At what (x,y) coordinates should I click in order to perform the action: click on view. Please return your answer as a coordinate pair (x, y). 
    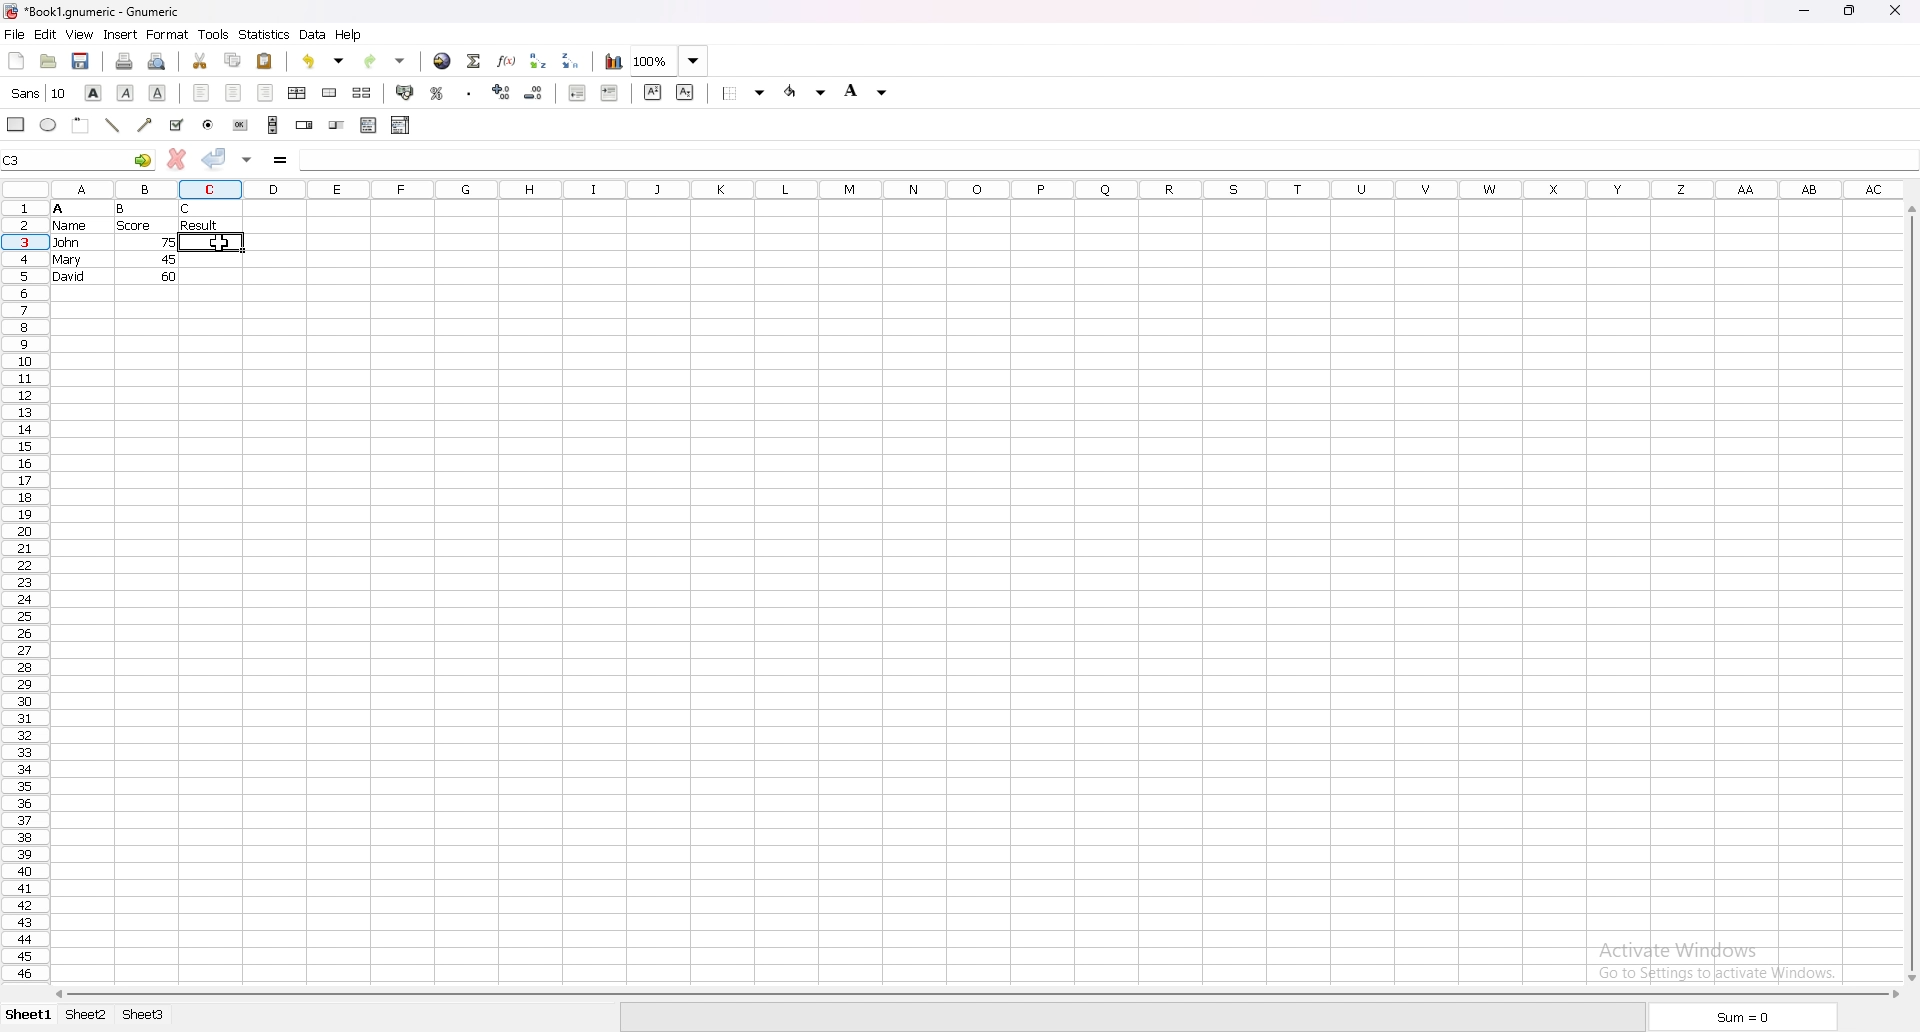
    Looking at the image, I should click on (78, 34).